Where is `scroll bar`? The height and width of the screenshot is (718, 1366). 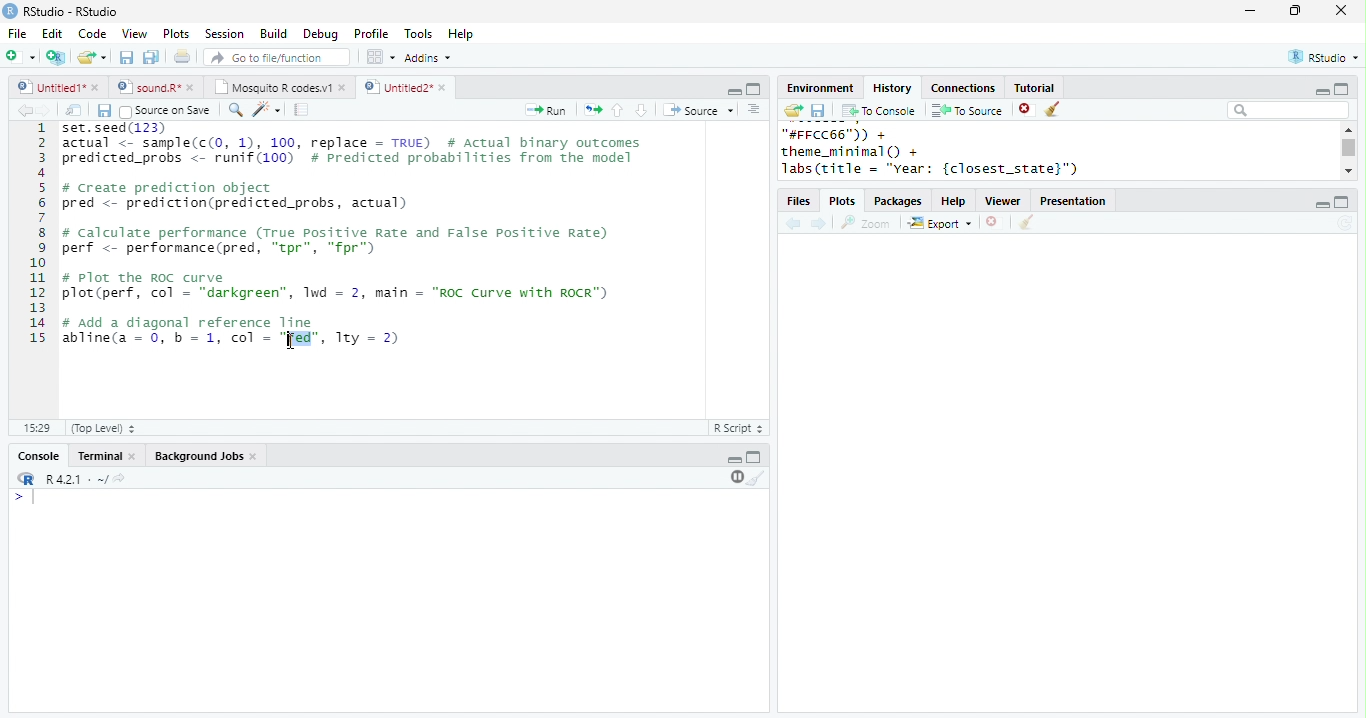
scroll bar is located at coordinates (1350, 148).